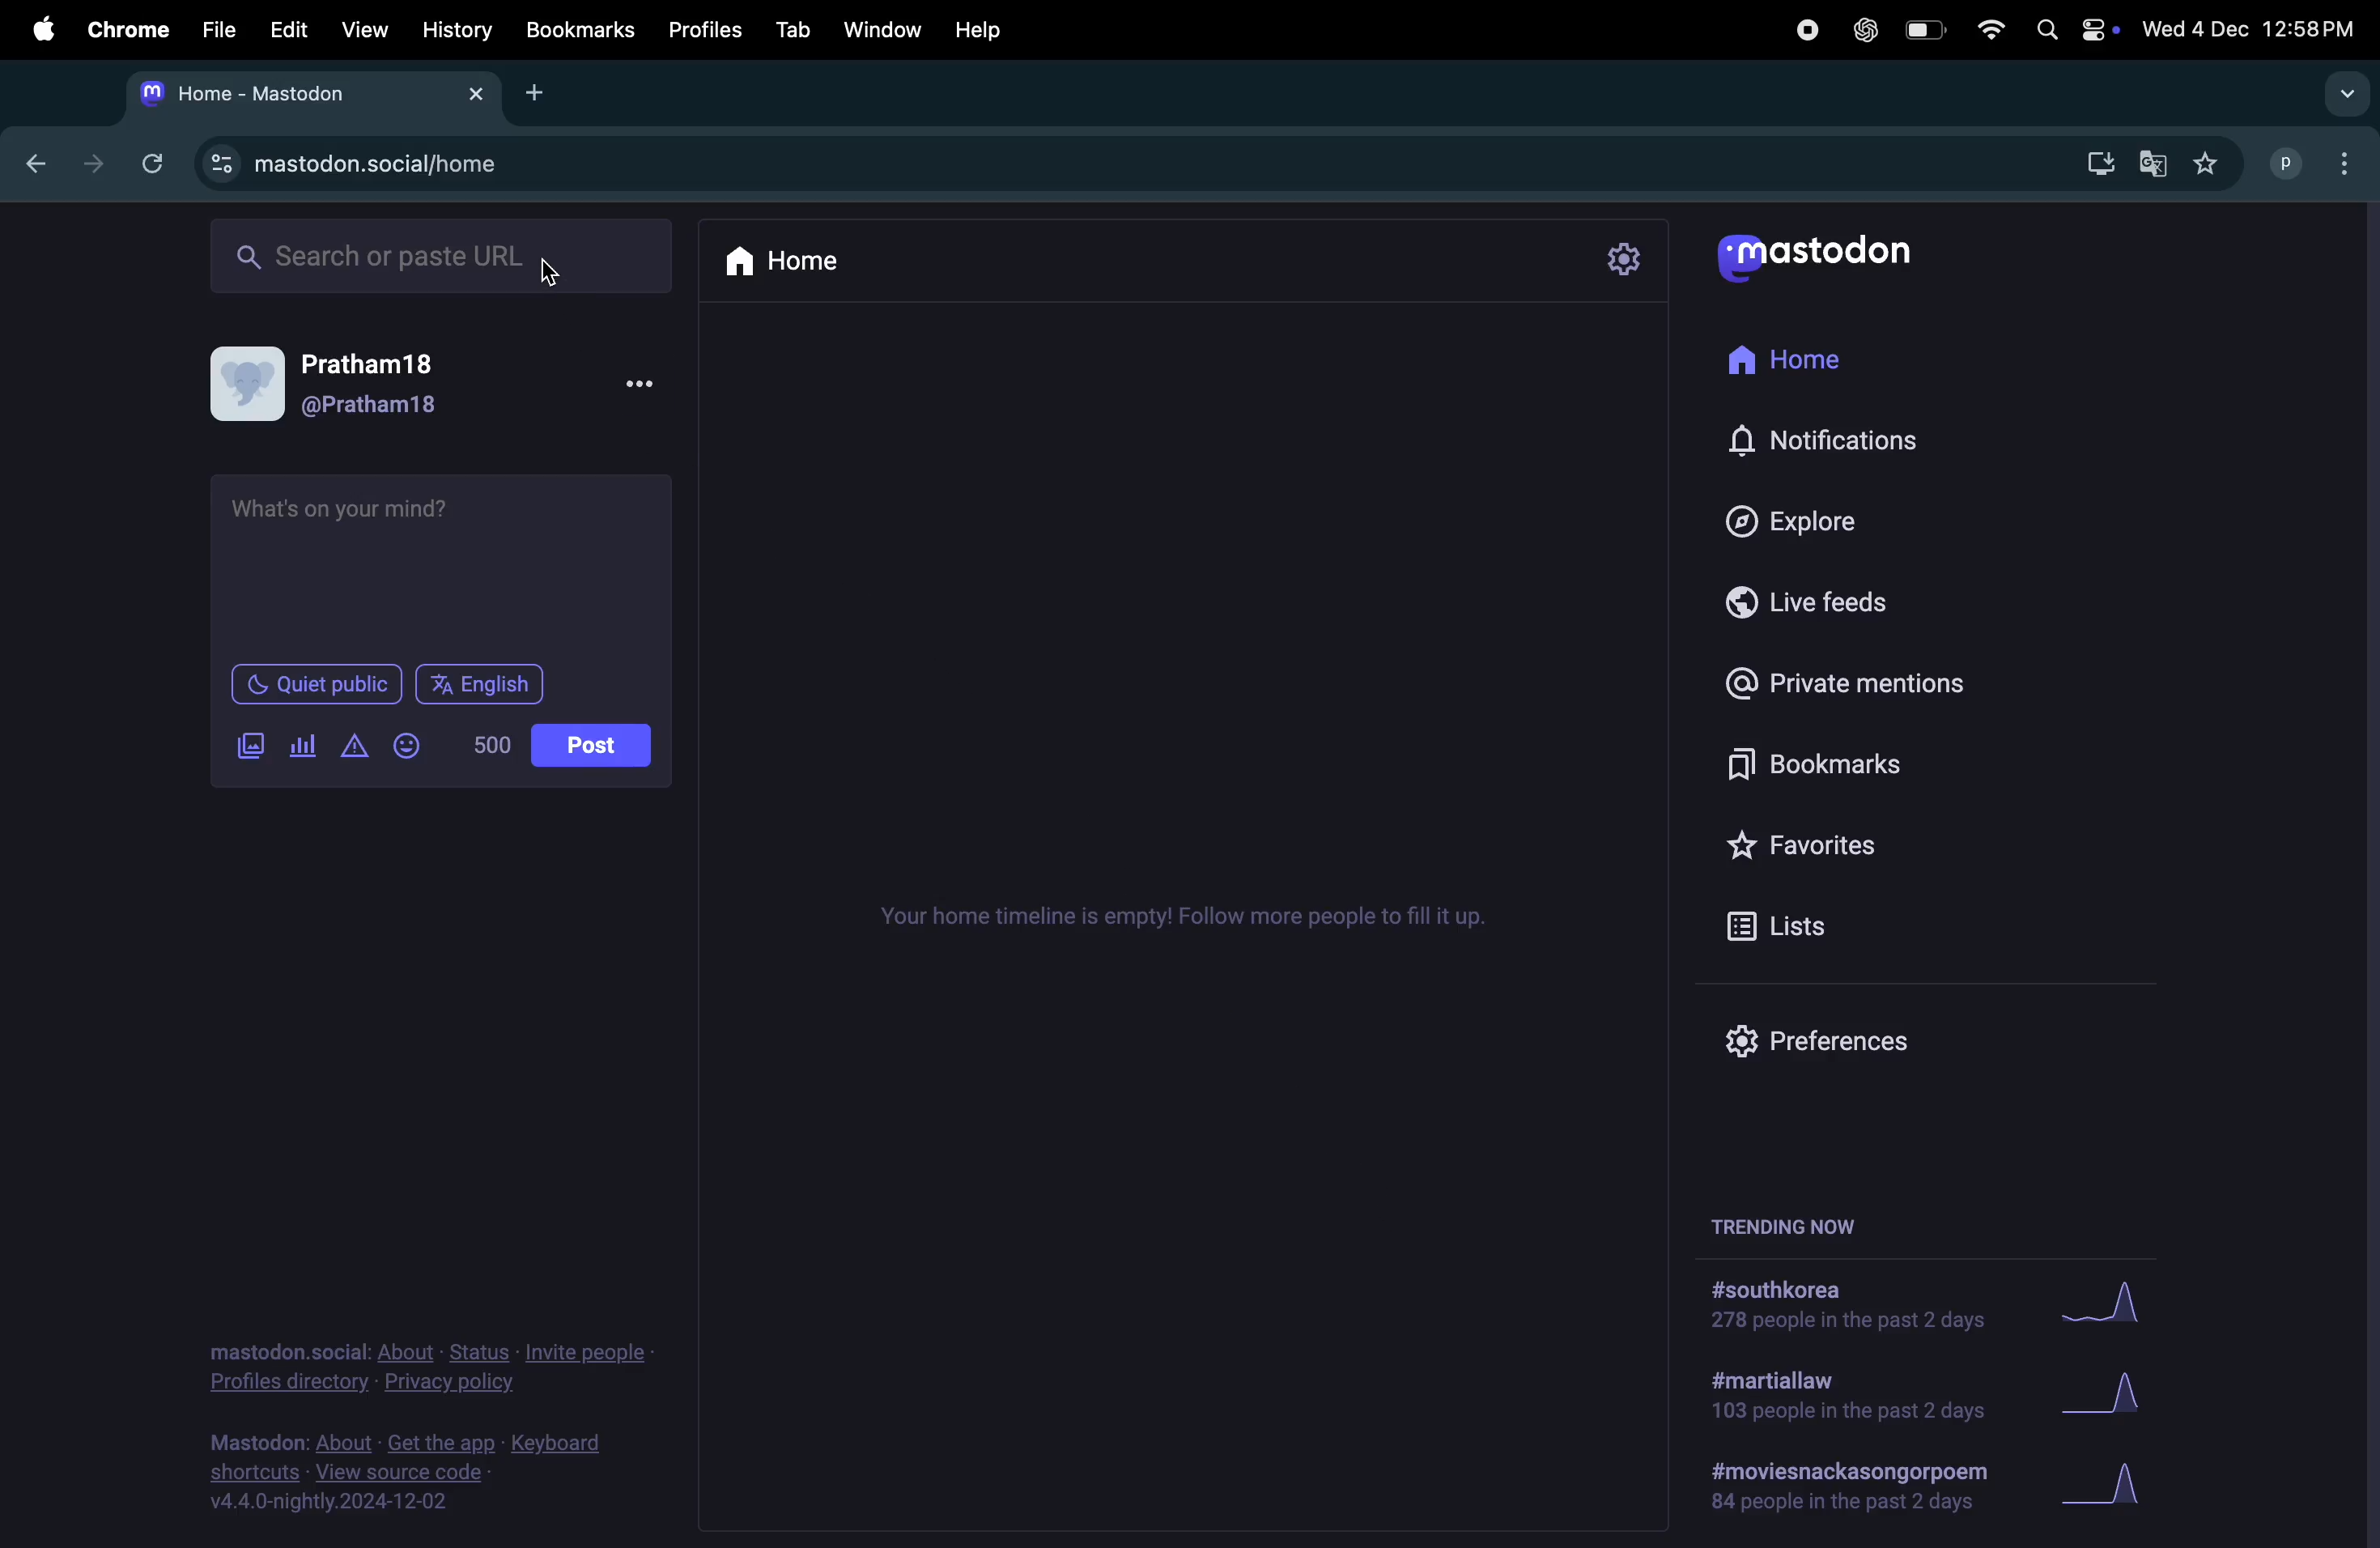 This screenshot has width=2380, height=1548. Describe the element at coordinates (1806, 30) in the screenshot. I see `record` at that location.